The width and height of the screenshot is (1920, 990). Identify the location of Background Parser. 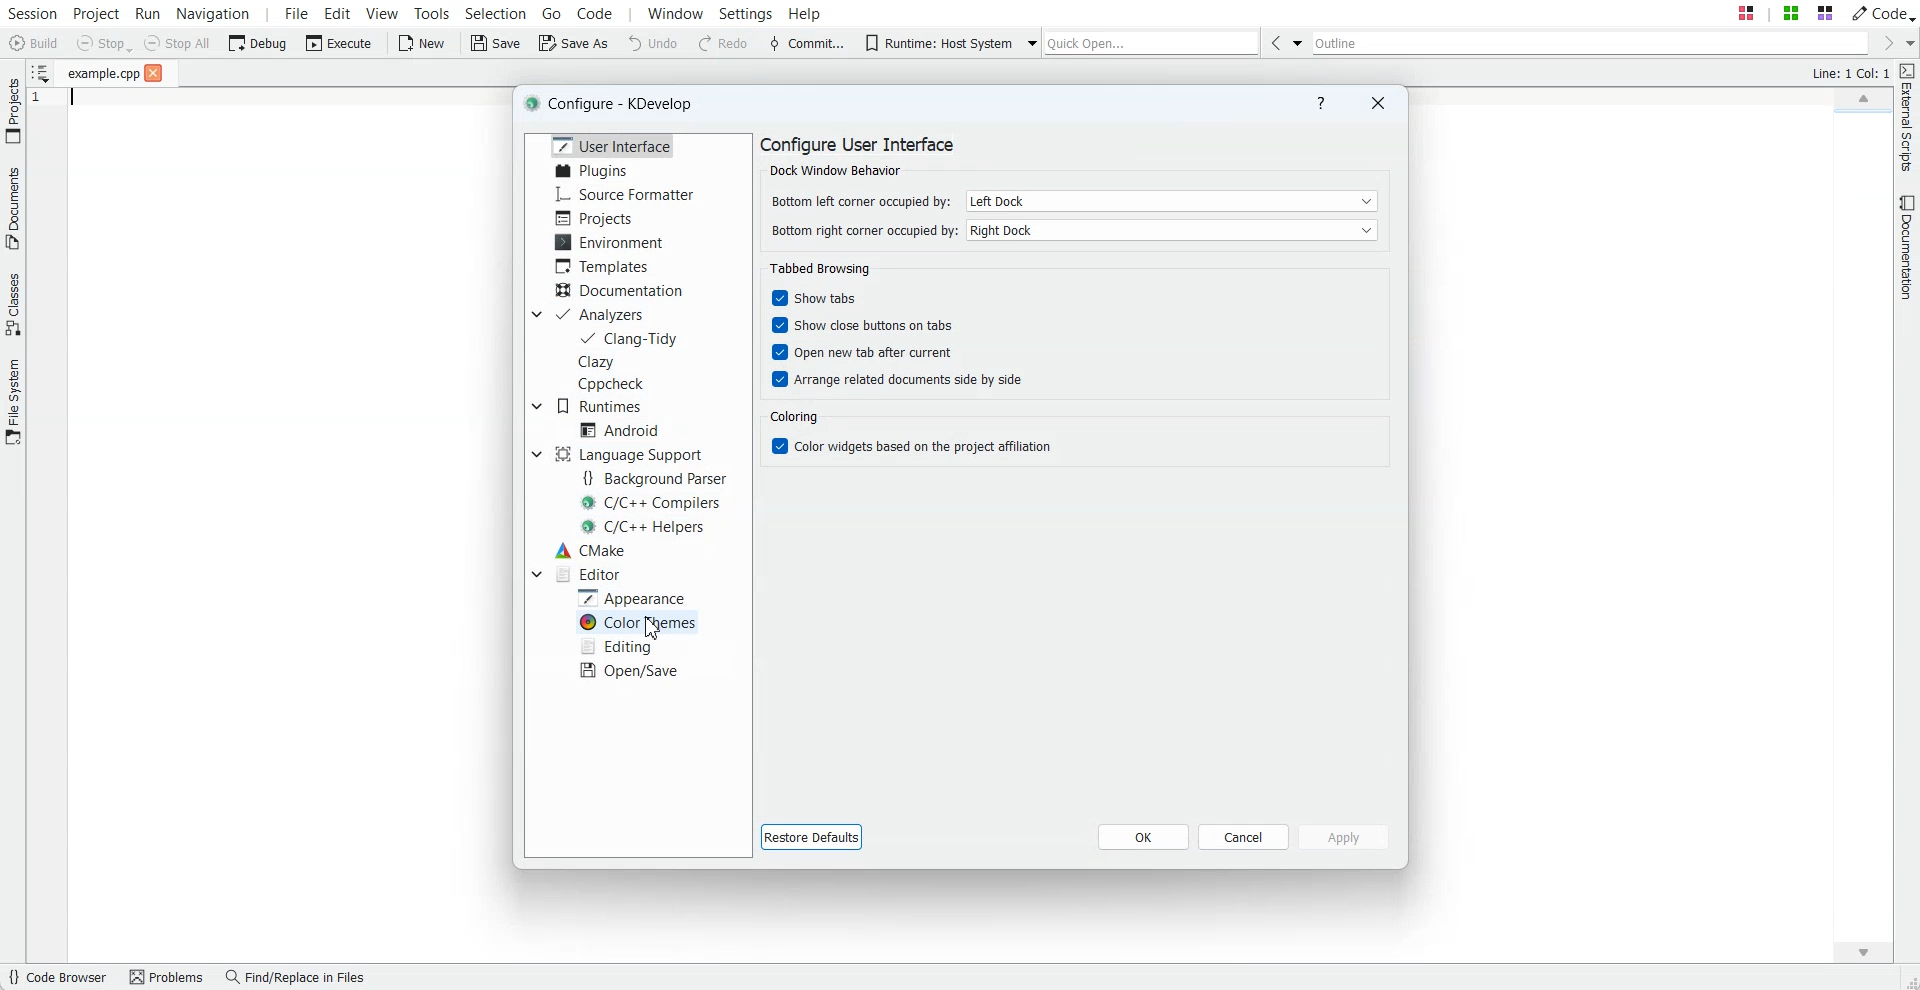
(659, 479).